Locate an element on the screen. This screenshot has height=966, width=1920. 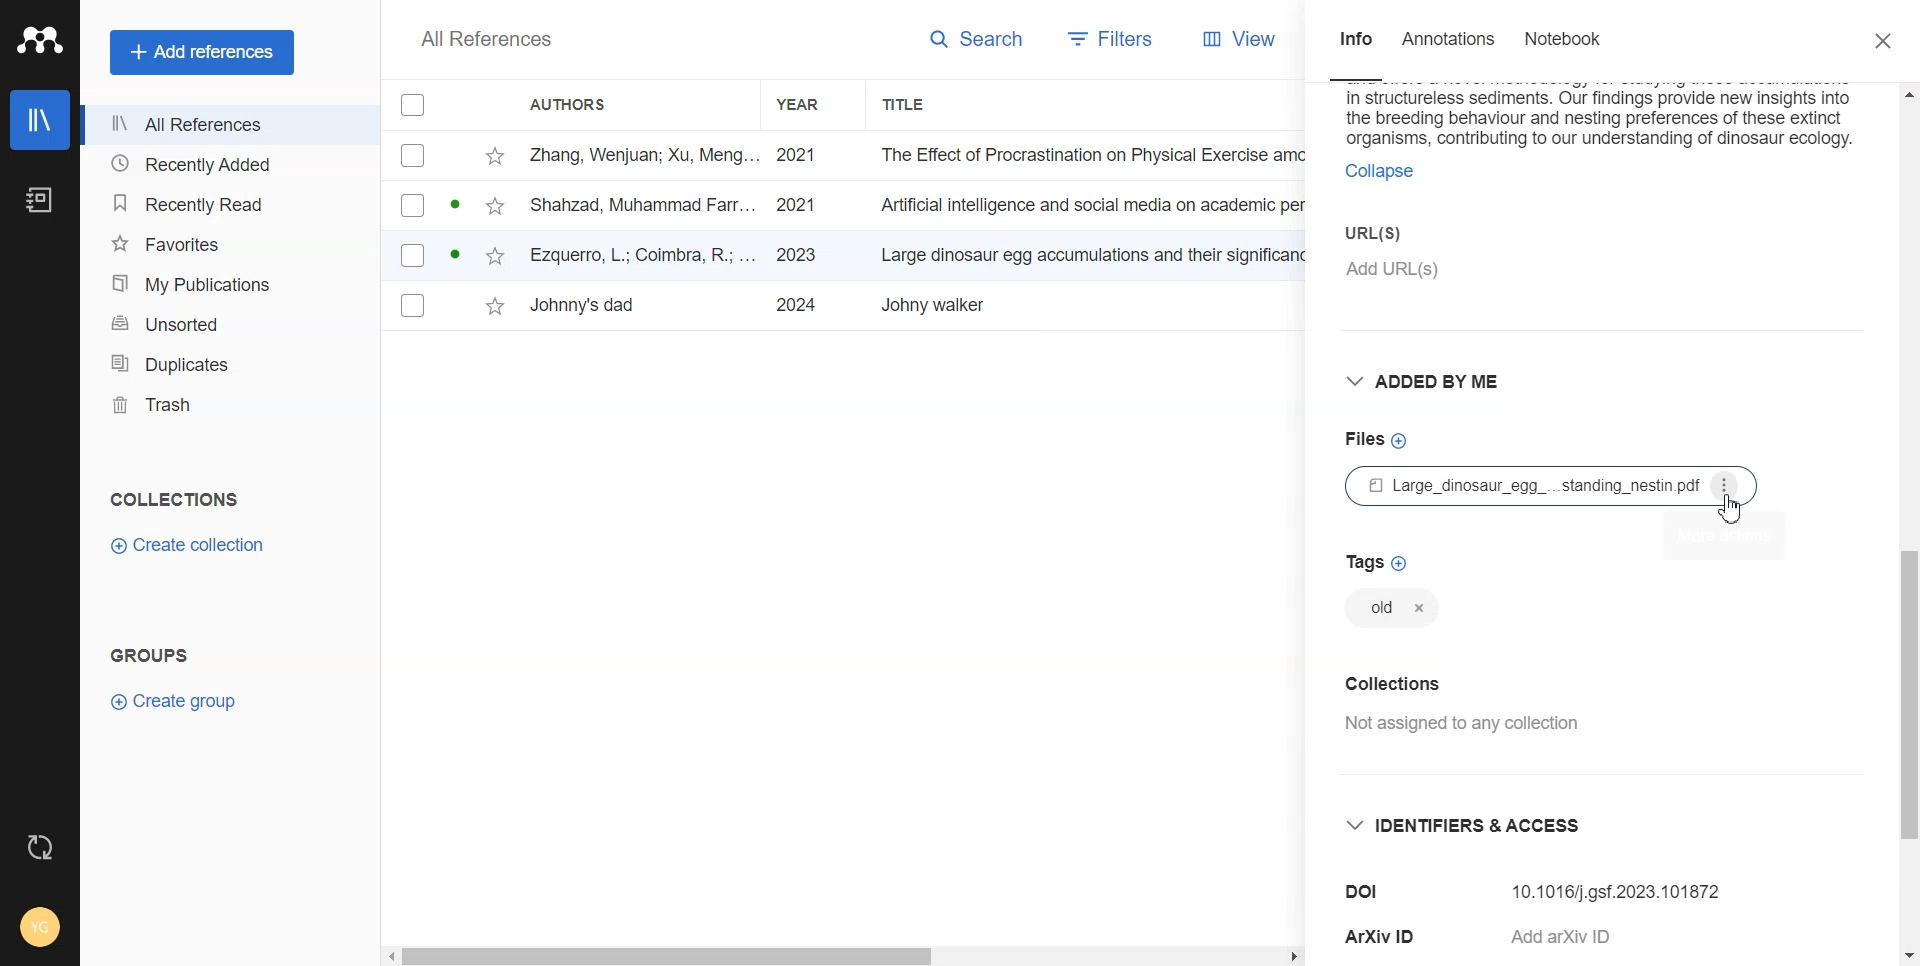
Authors is located at coordinates (579, 101).